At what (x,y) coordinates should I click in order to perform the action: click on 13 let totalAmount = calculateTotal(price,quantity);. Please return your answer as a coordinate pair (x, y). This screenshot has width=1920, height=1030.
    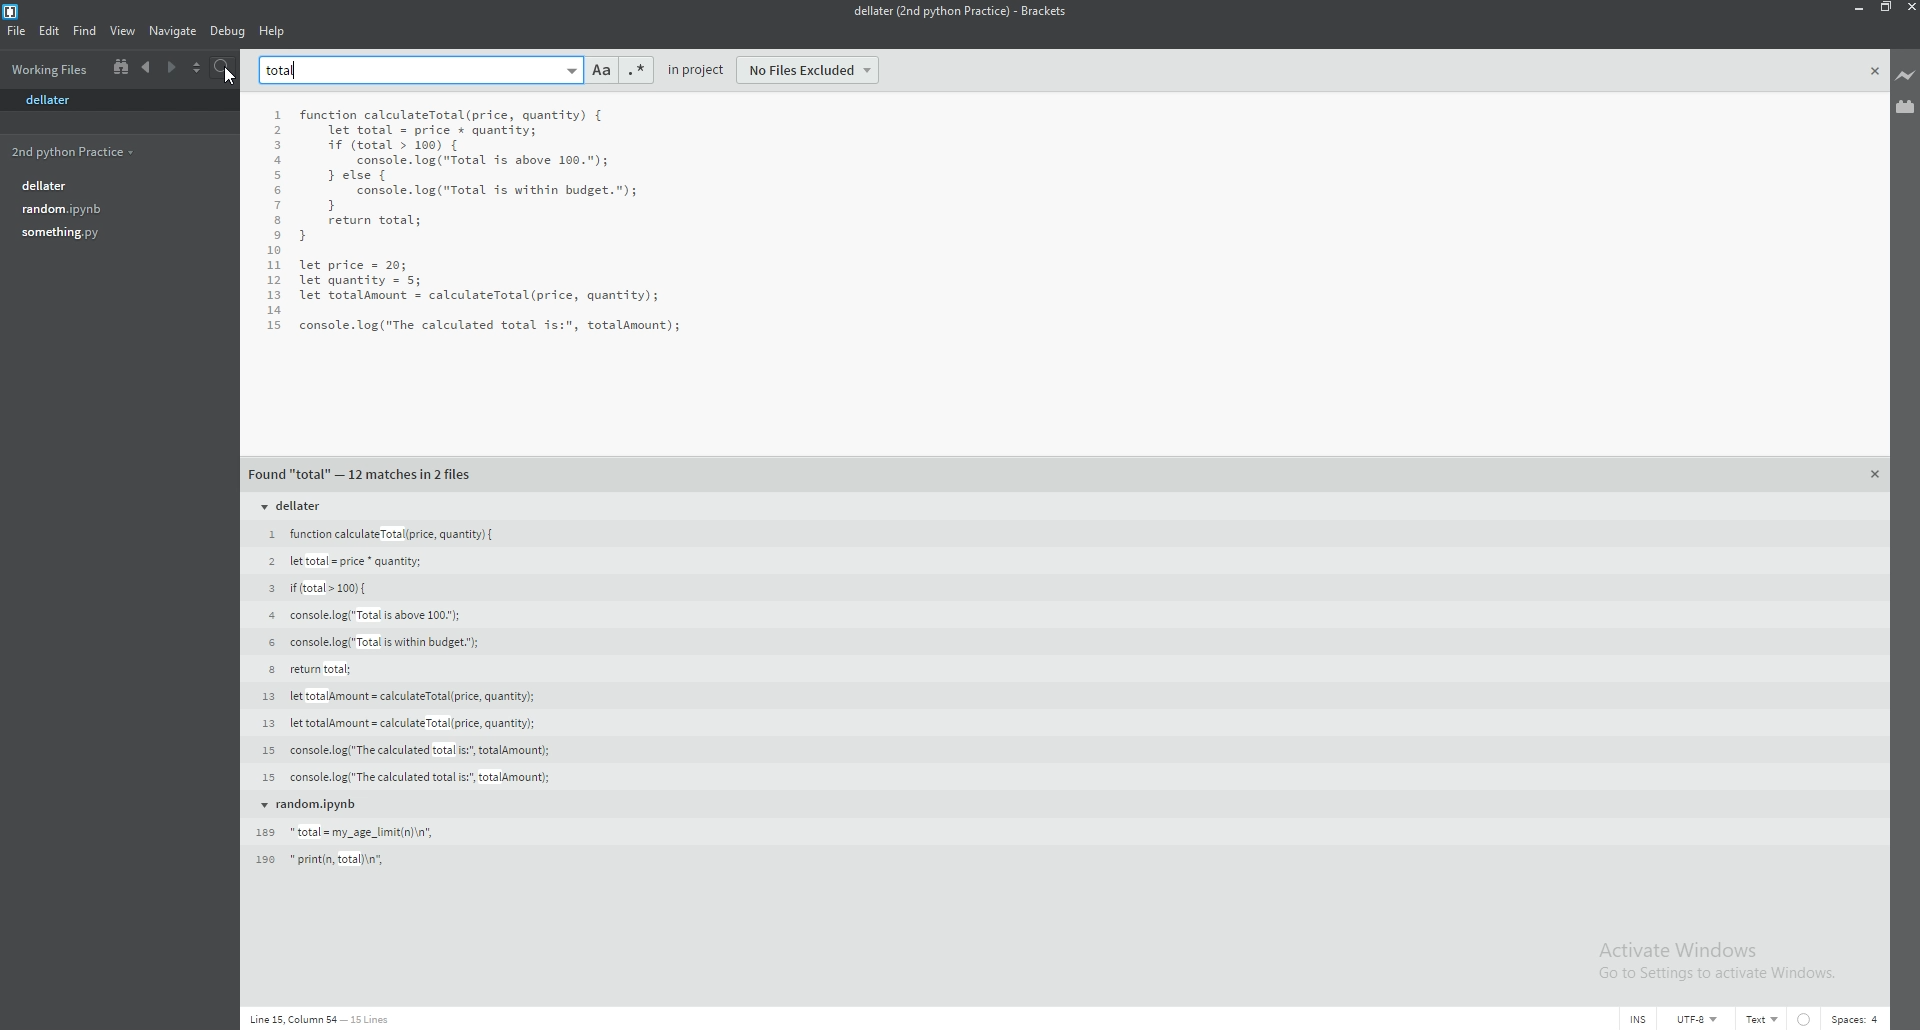
    Looking at the image, I should click on (398, 696).